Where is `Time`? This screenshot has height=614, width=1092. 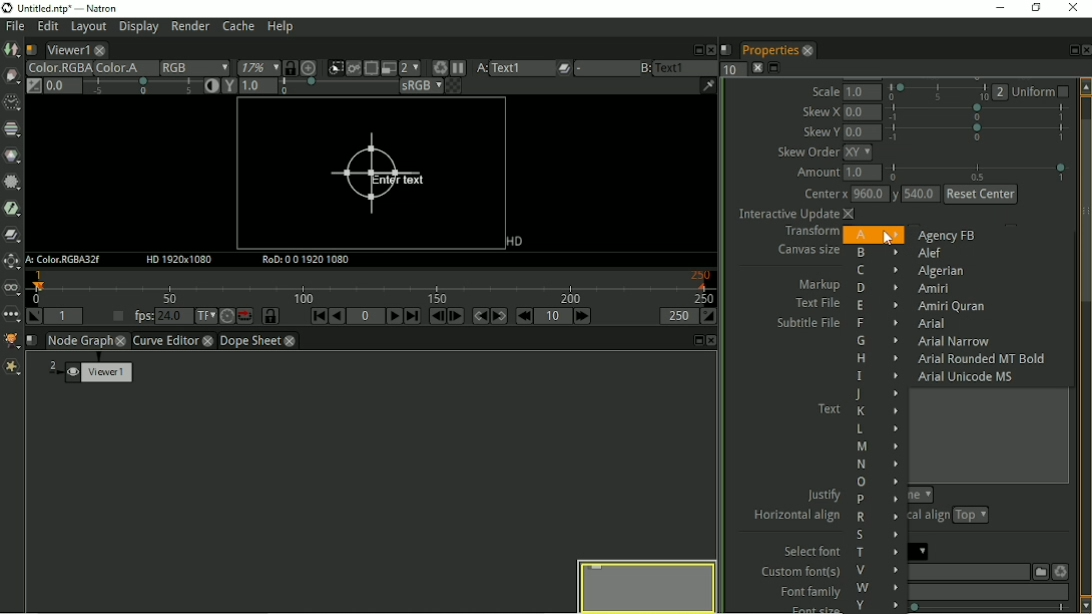
Time is located at coordinates (11, 103).